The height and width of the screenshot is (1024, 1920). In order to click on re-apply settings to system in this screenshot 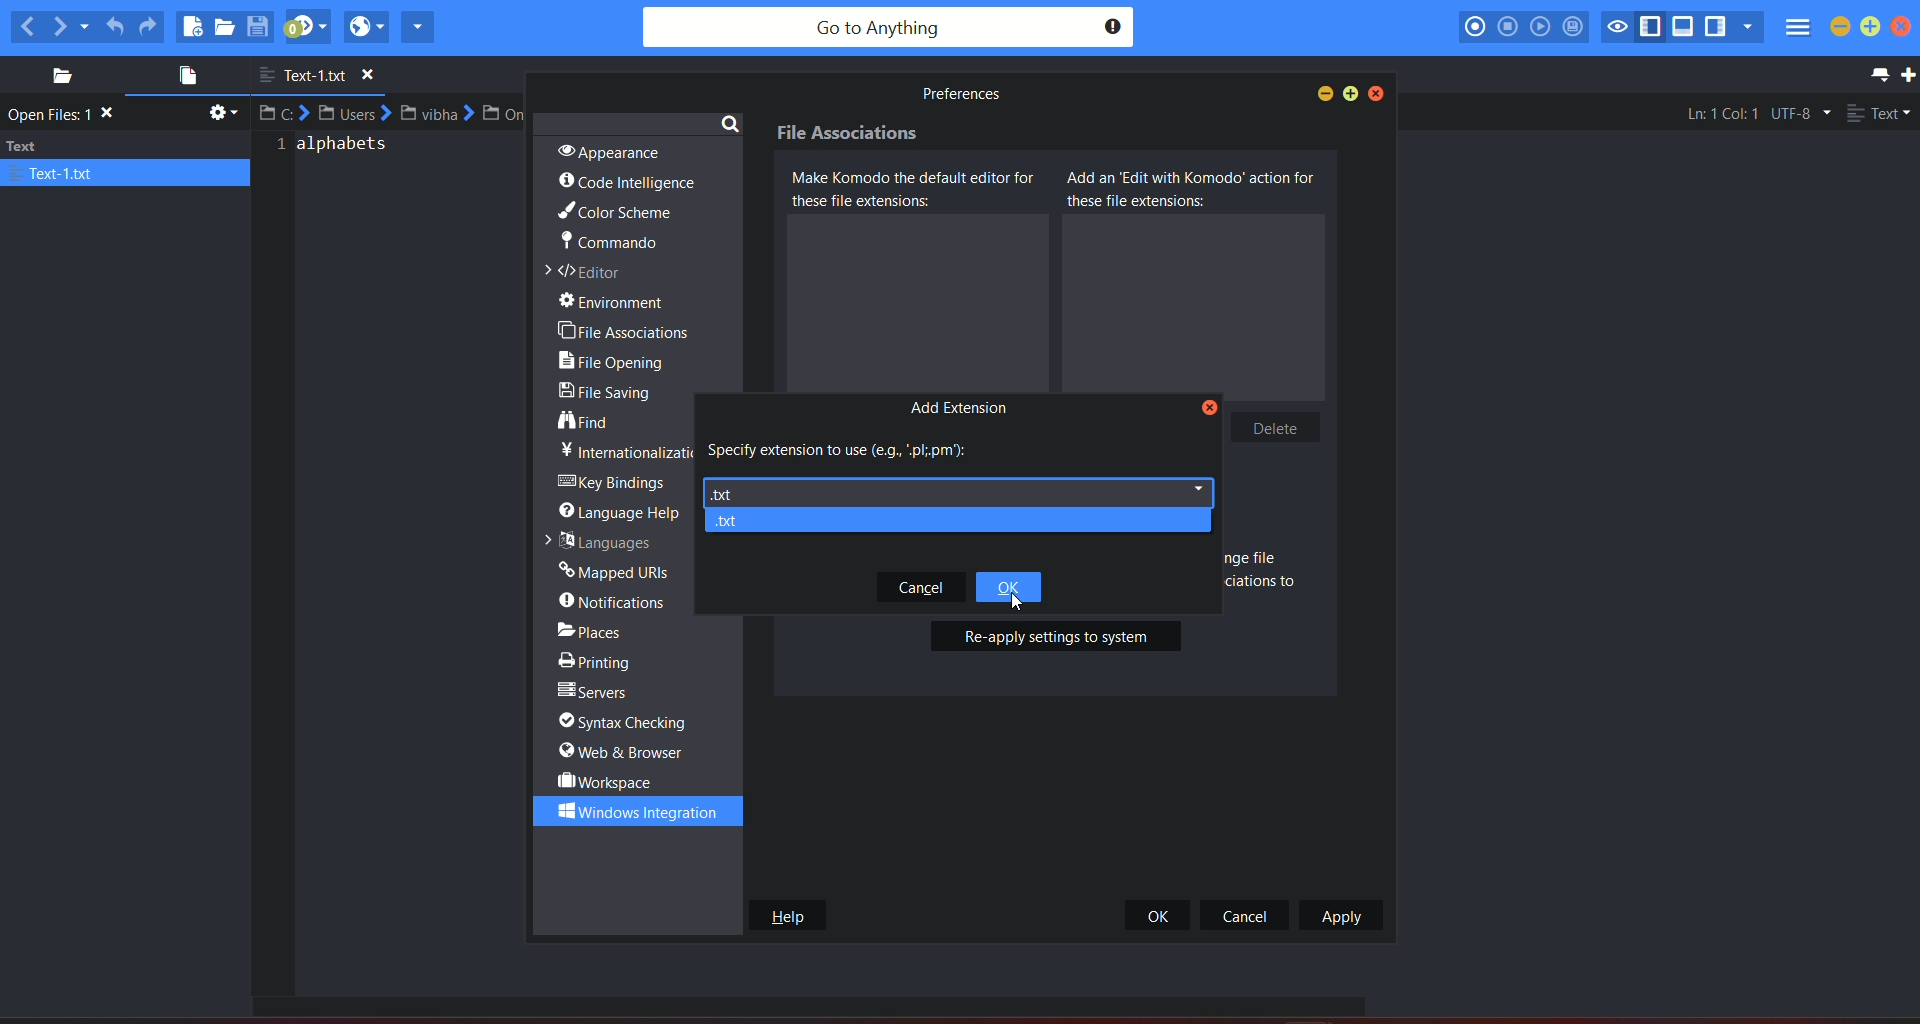, I will do `click(1055, 637)`.